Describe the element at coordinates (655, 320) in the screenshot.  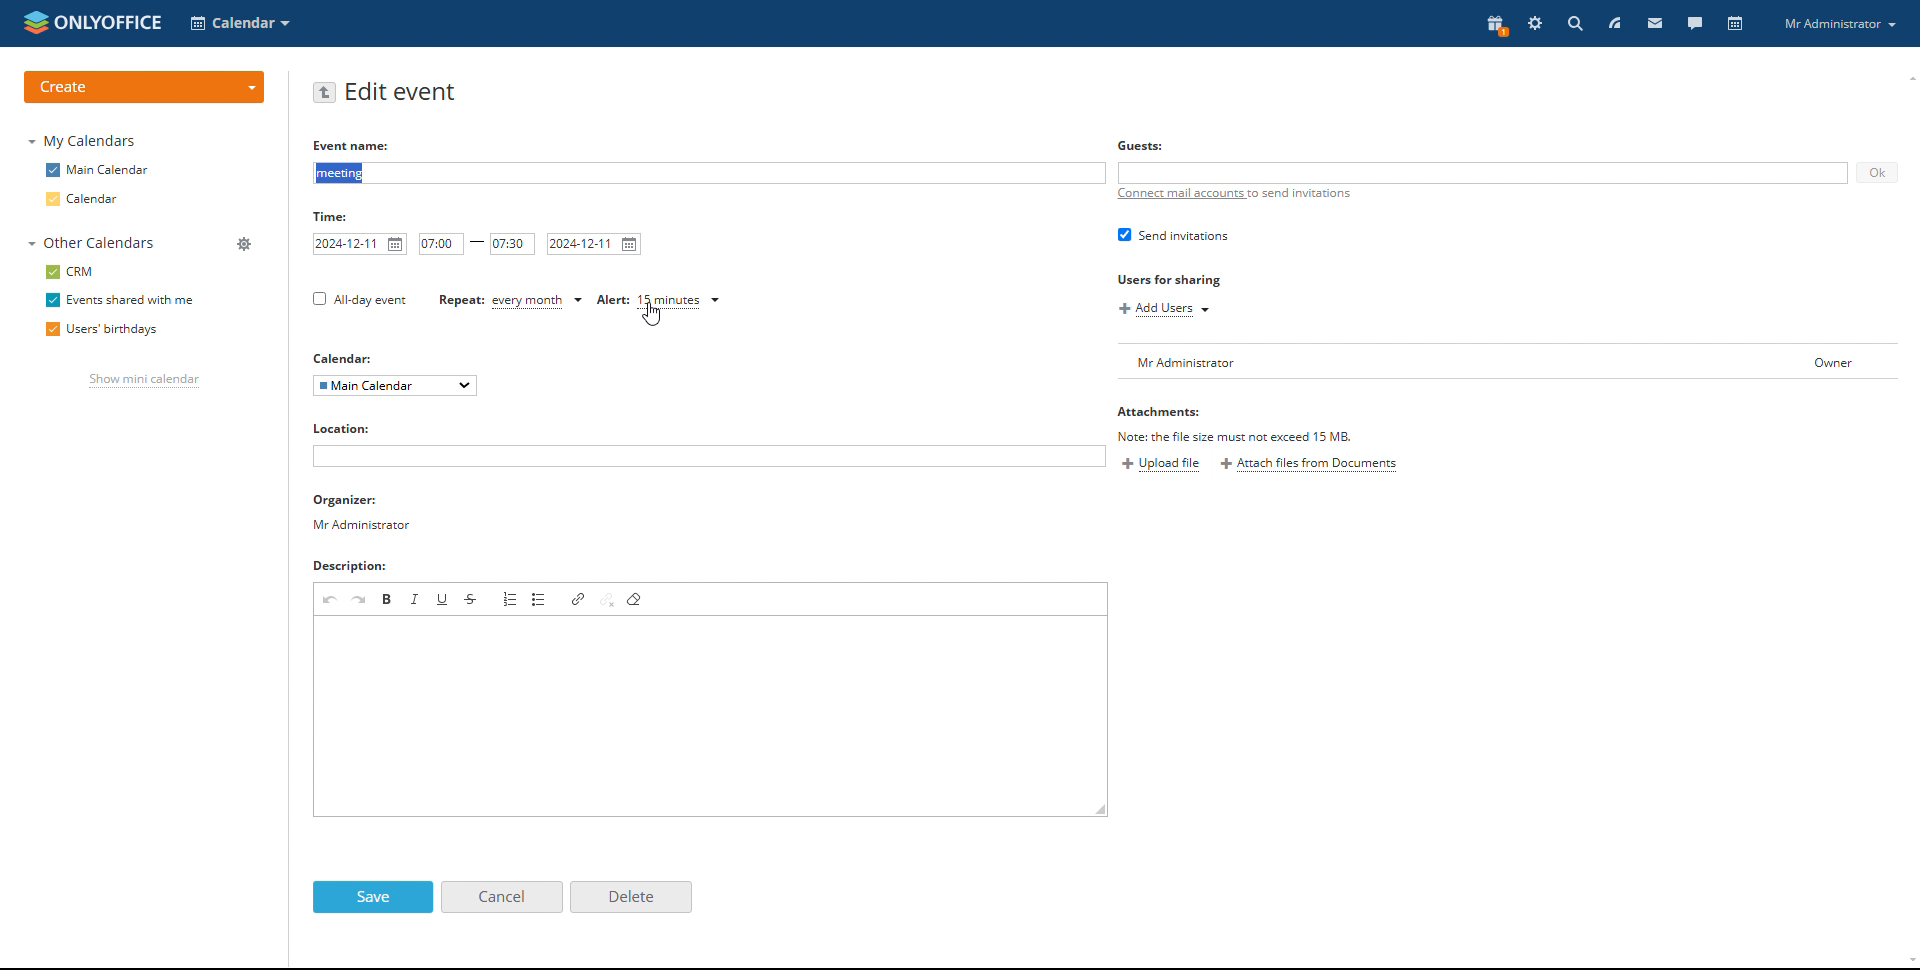
I see `cursor` at that location.